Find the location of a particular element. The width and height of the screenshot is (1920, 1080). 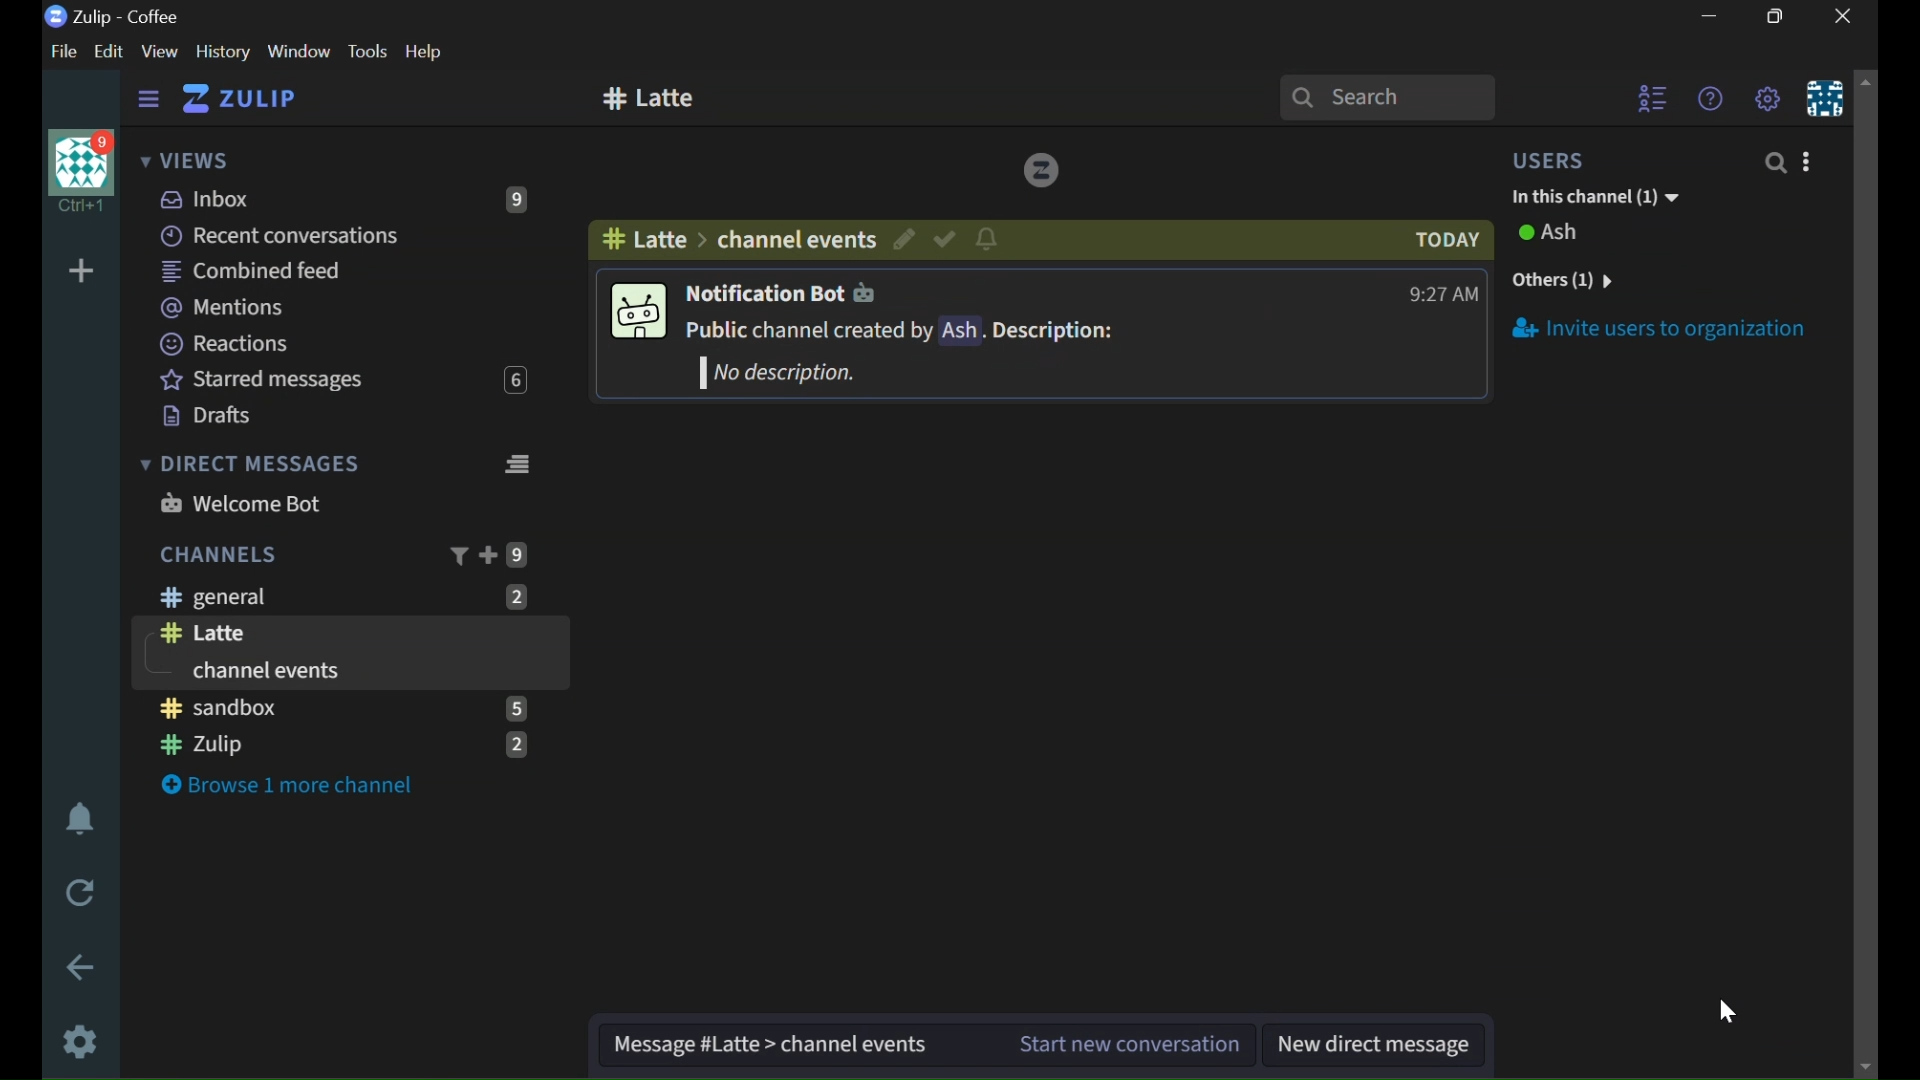

GO BACK is located at coordinates (83, 967).